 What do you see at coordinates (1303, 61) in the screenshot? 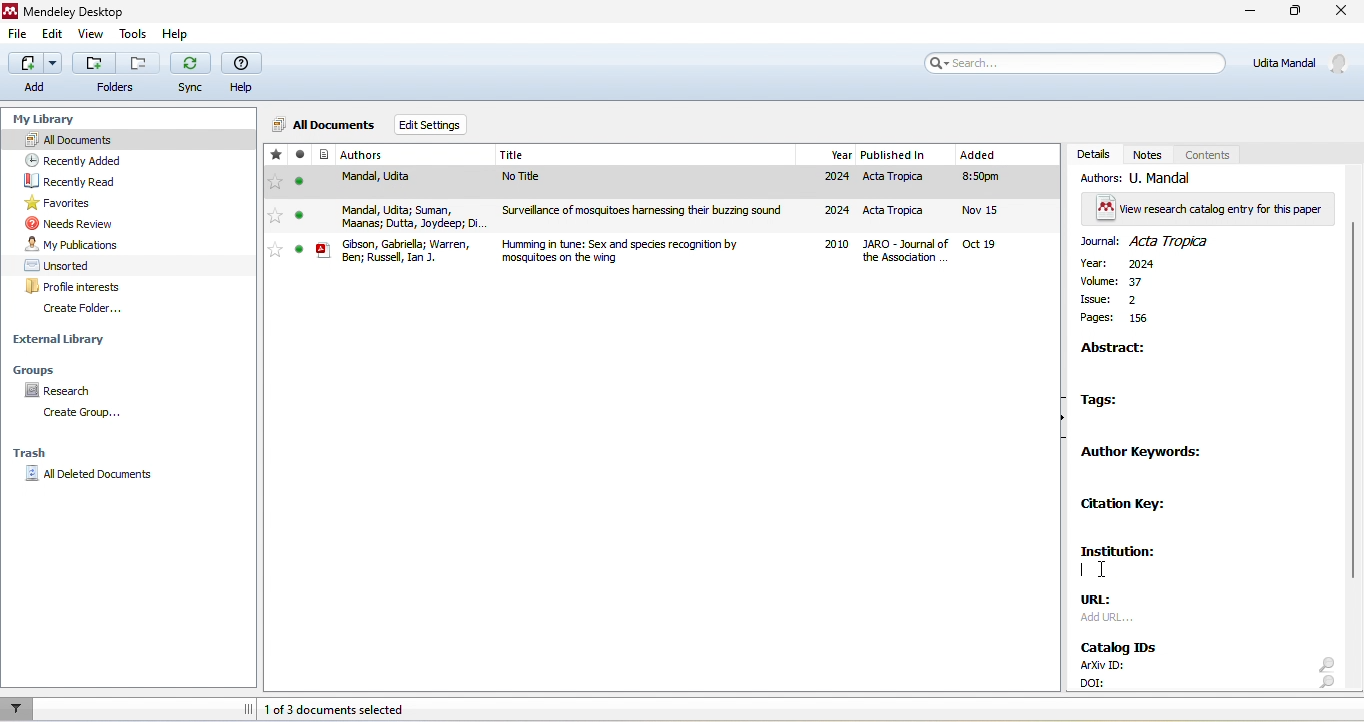
I see `udita ` at bounding box center [1303, 61].